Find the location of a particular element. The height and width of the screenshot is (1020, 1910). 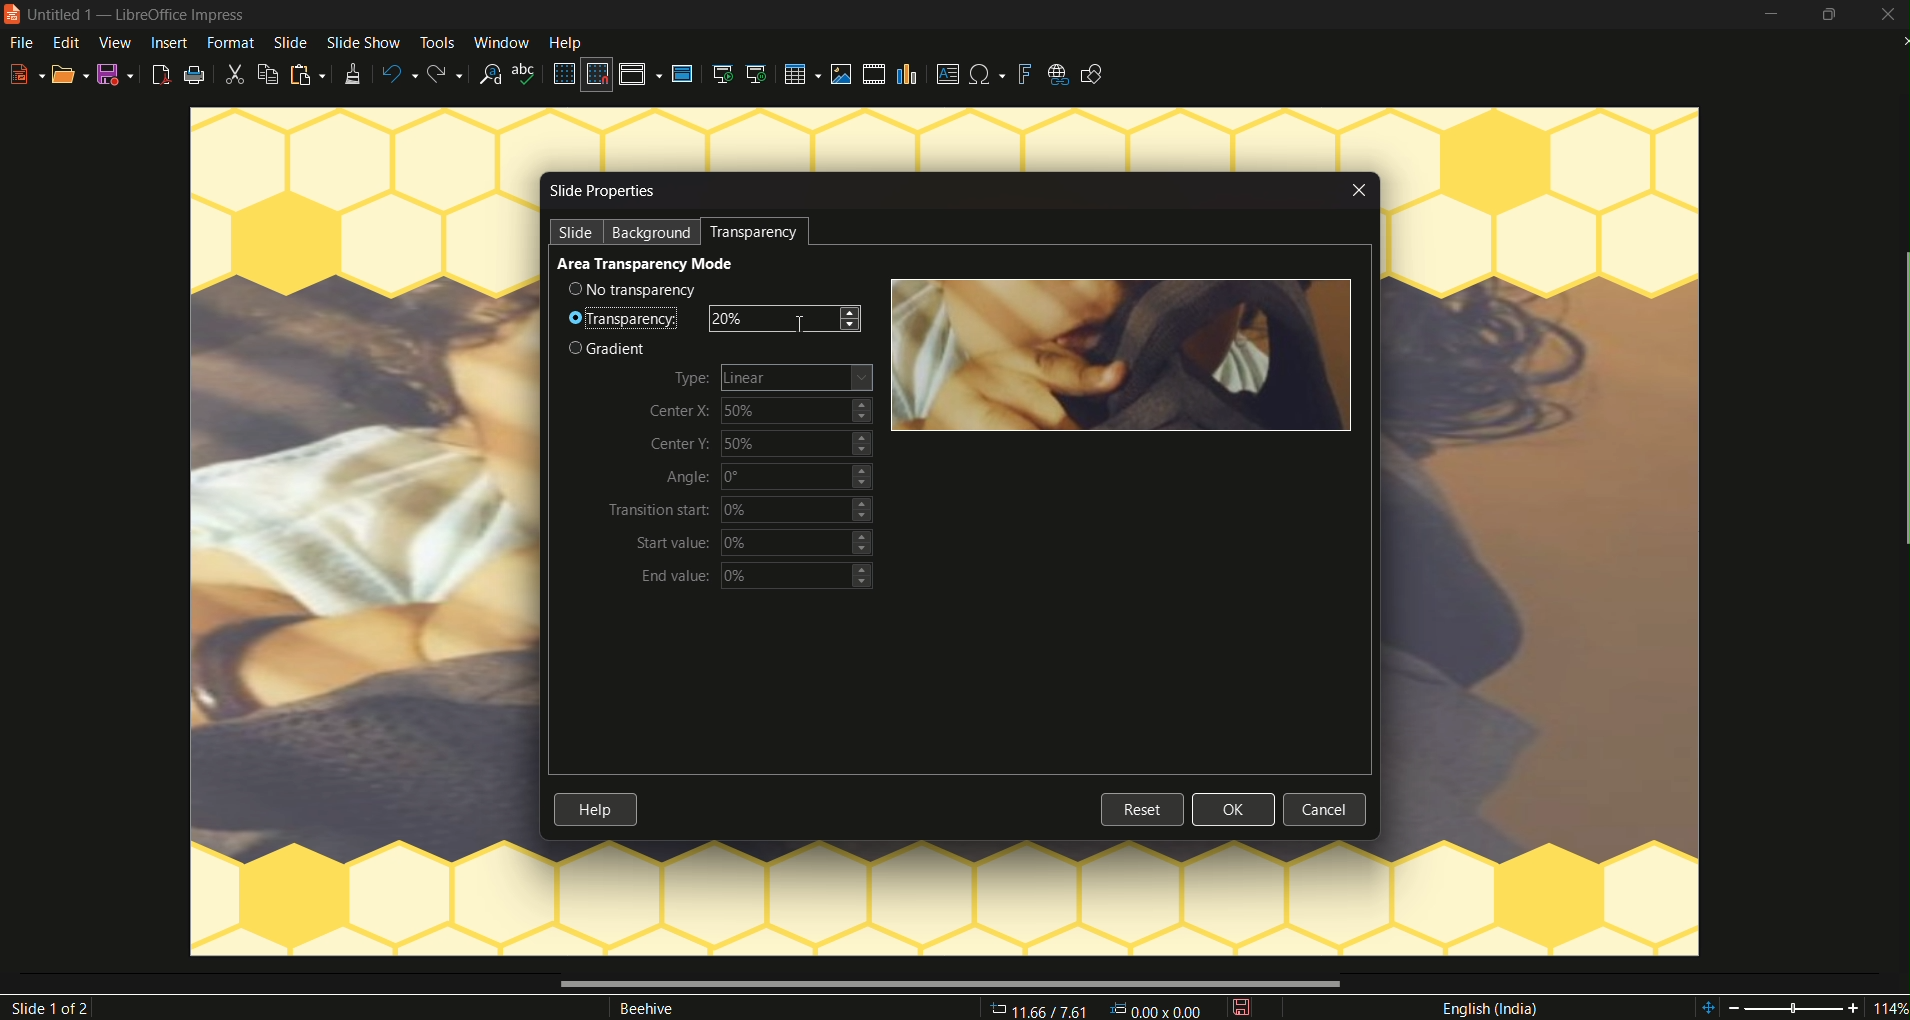

center X is located at coordinates (682, 411).